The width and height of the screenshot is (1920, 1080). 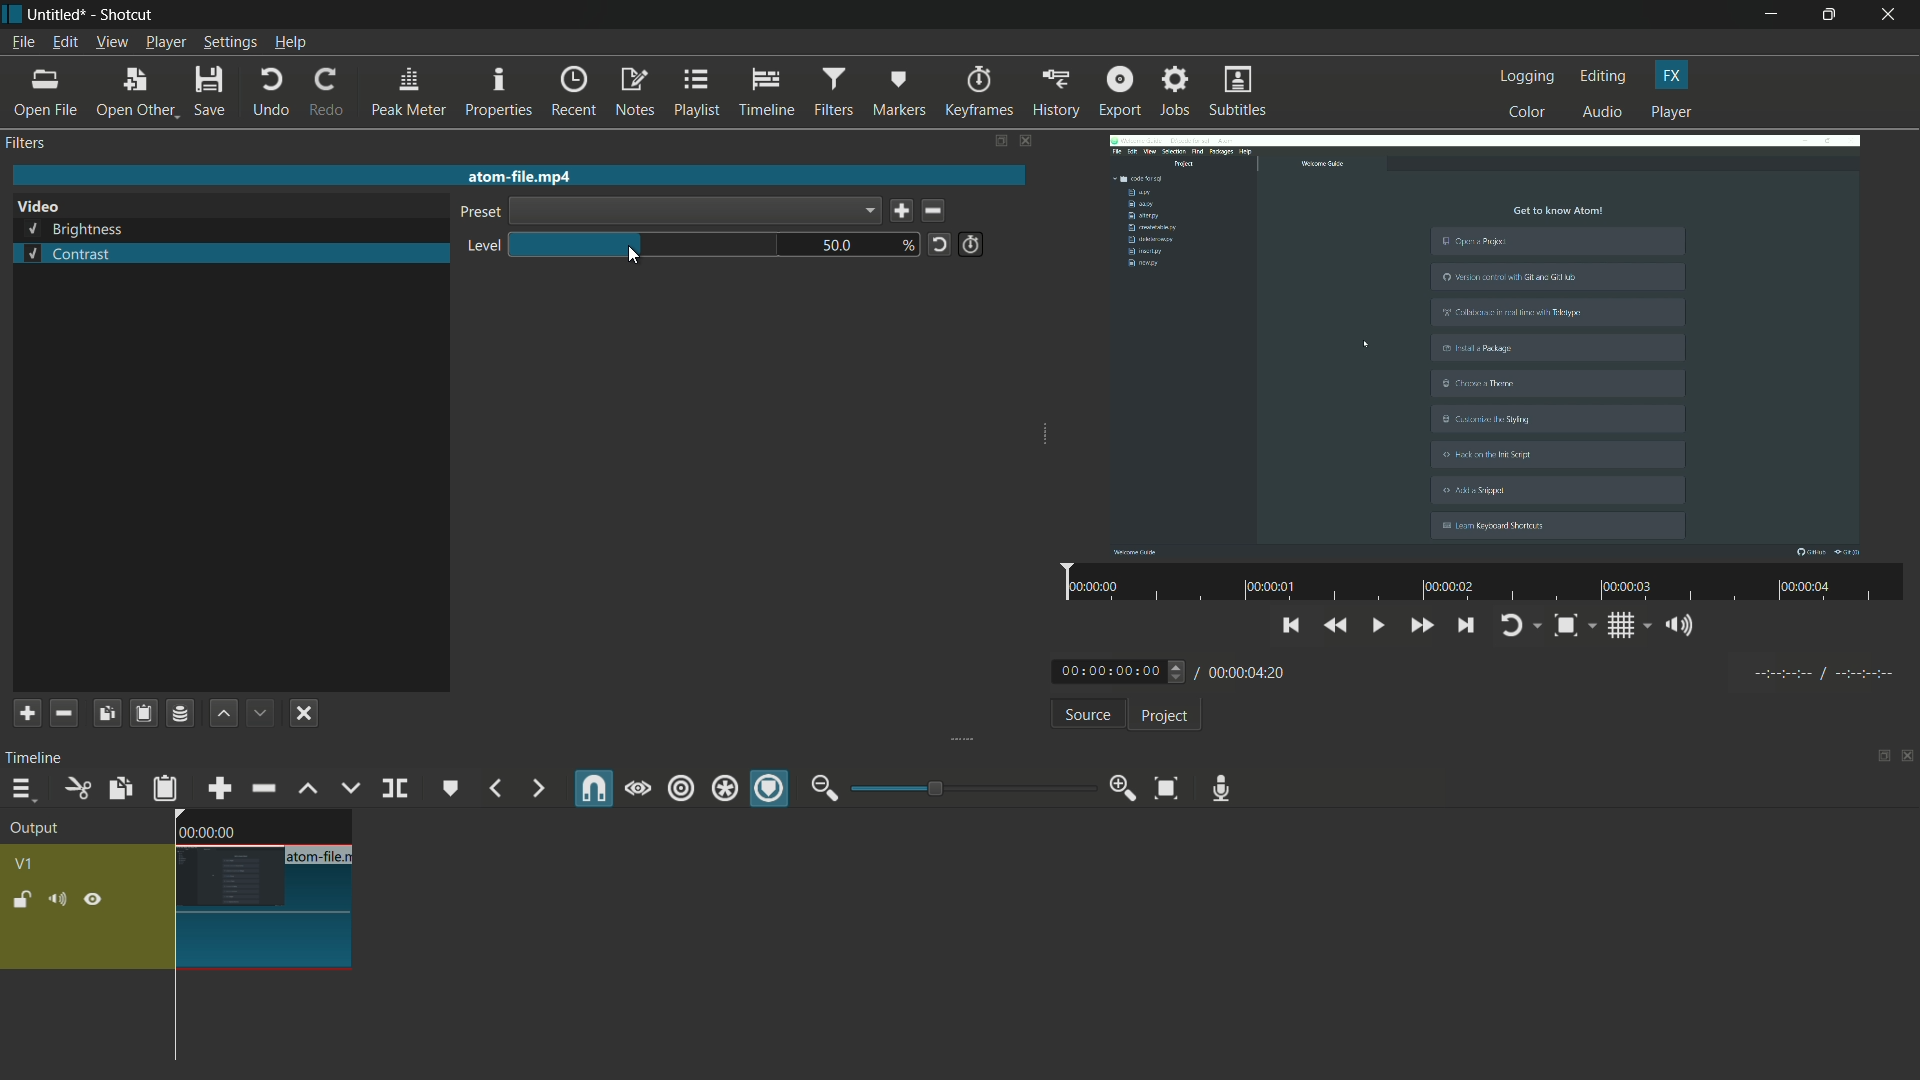 I want to click on Shotcut, so click(x=128, y=16).